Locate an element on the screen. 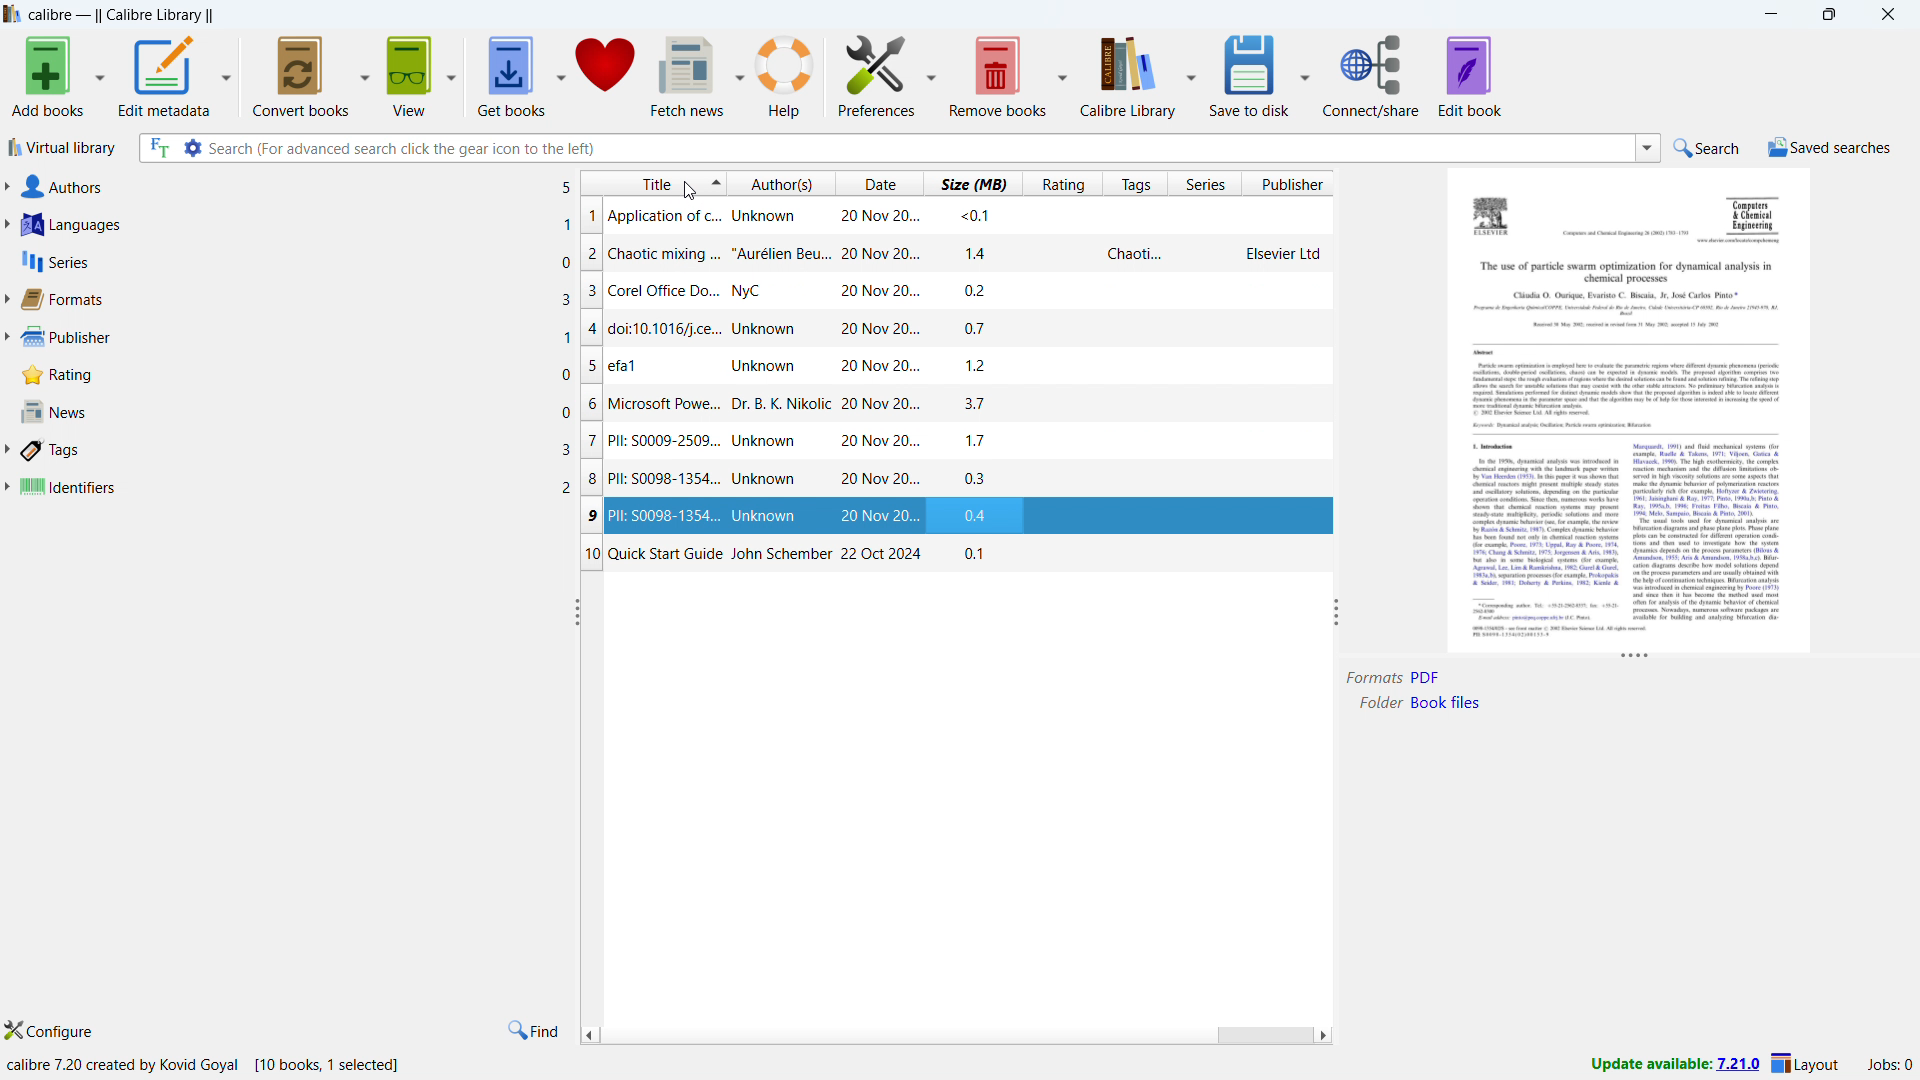 The image size is (1920, 1080). Pll: 0009-2509... Unknown 20 Nov 20... is located at coordinates (768, 440).